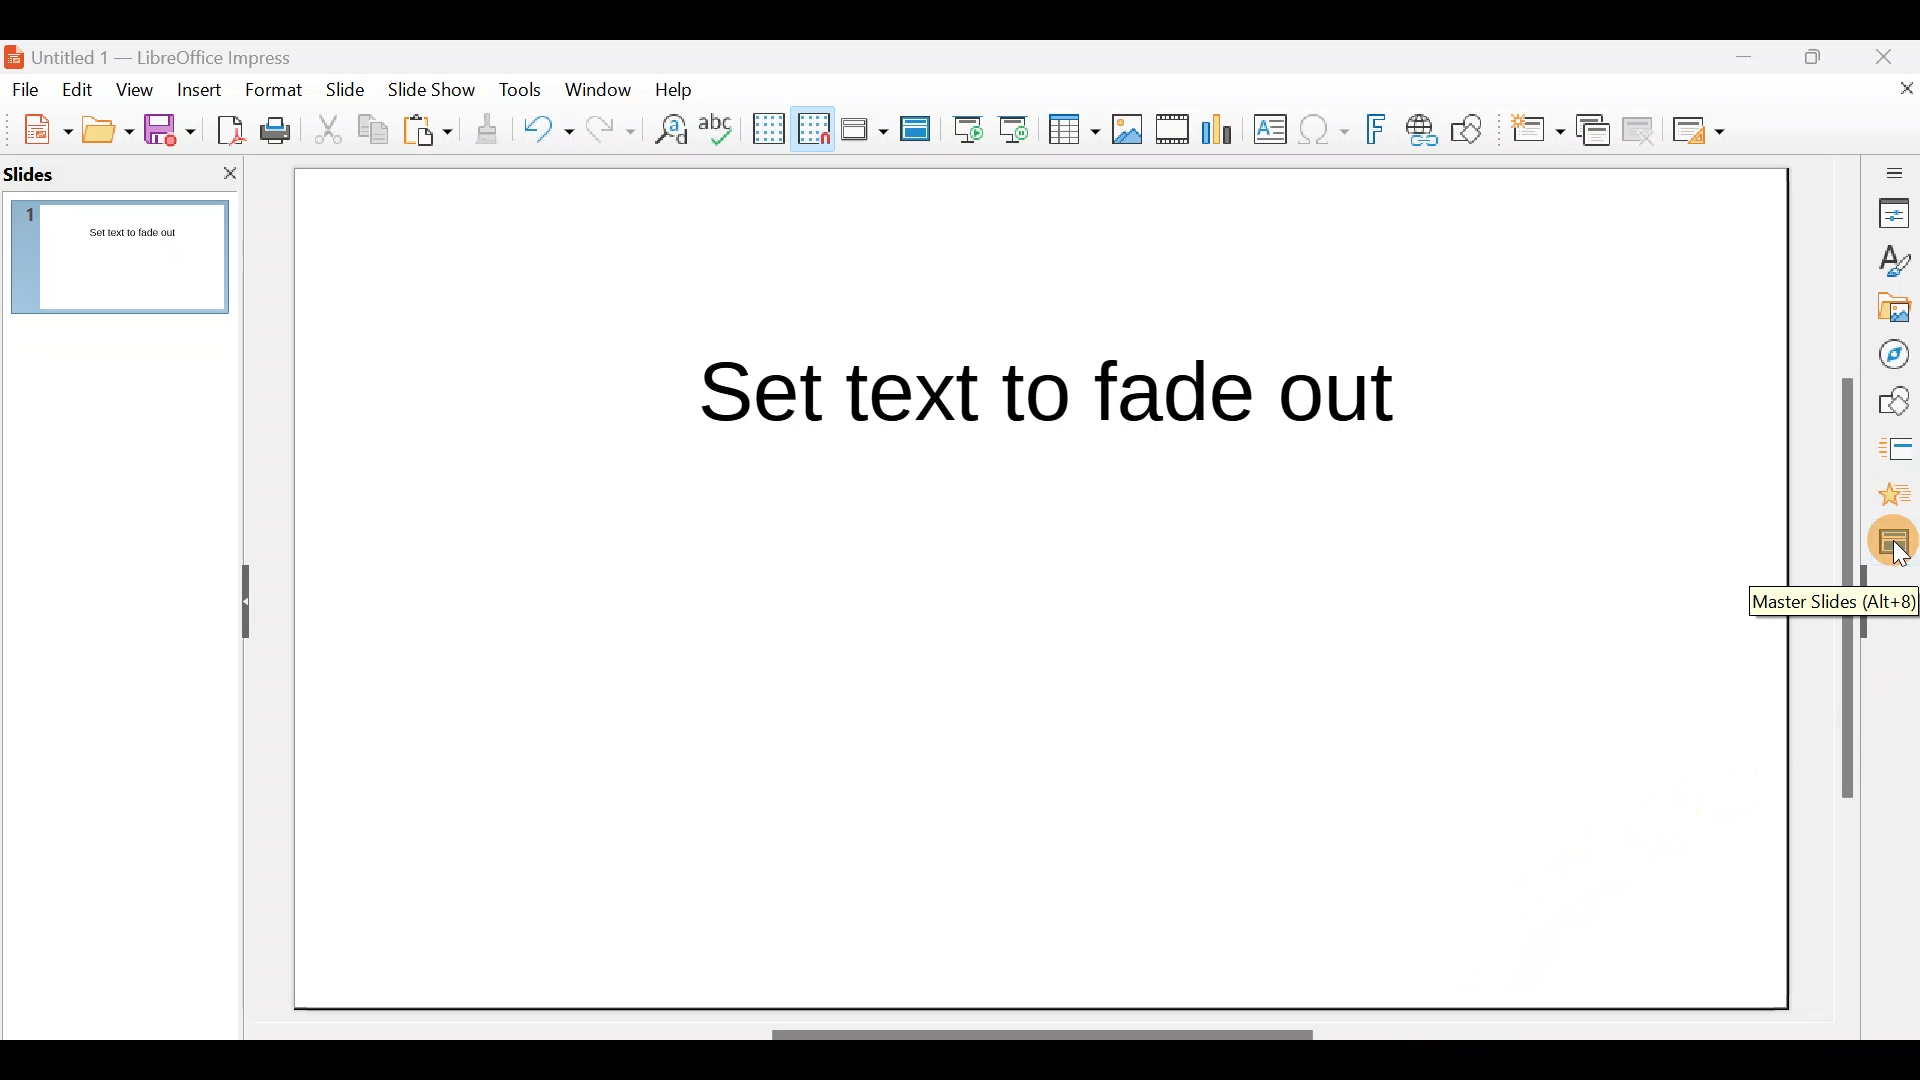 The image size is (1920, 1080). Describe the element at coordinates (348, 91) in the screenshot. I see `Slide` at that location.